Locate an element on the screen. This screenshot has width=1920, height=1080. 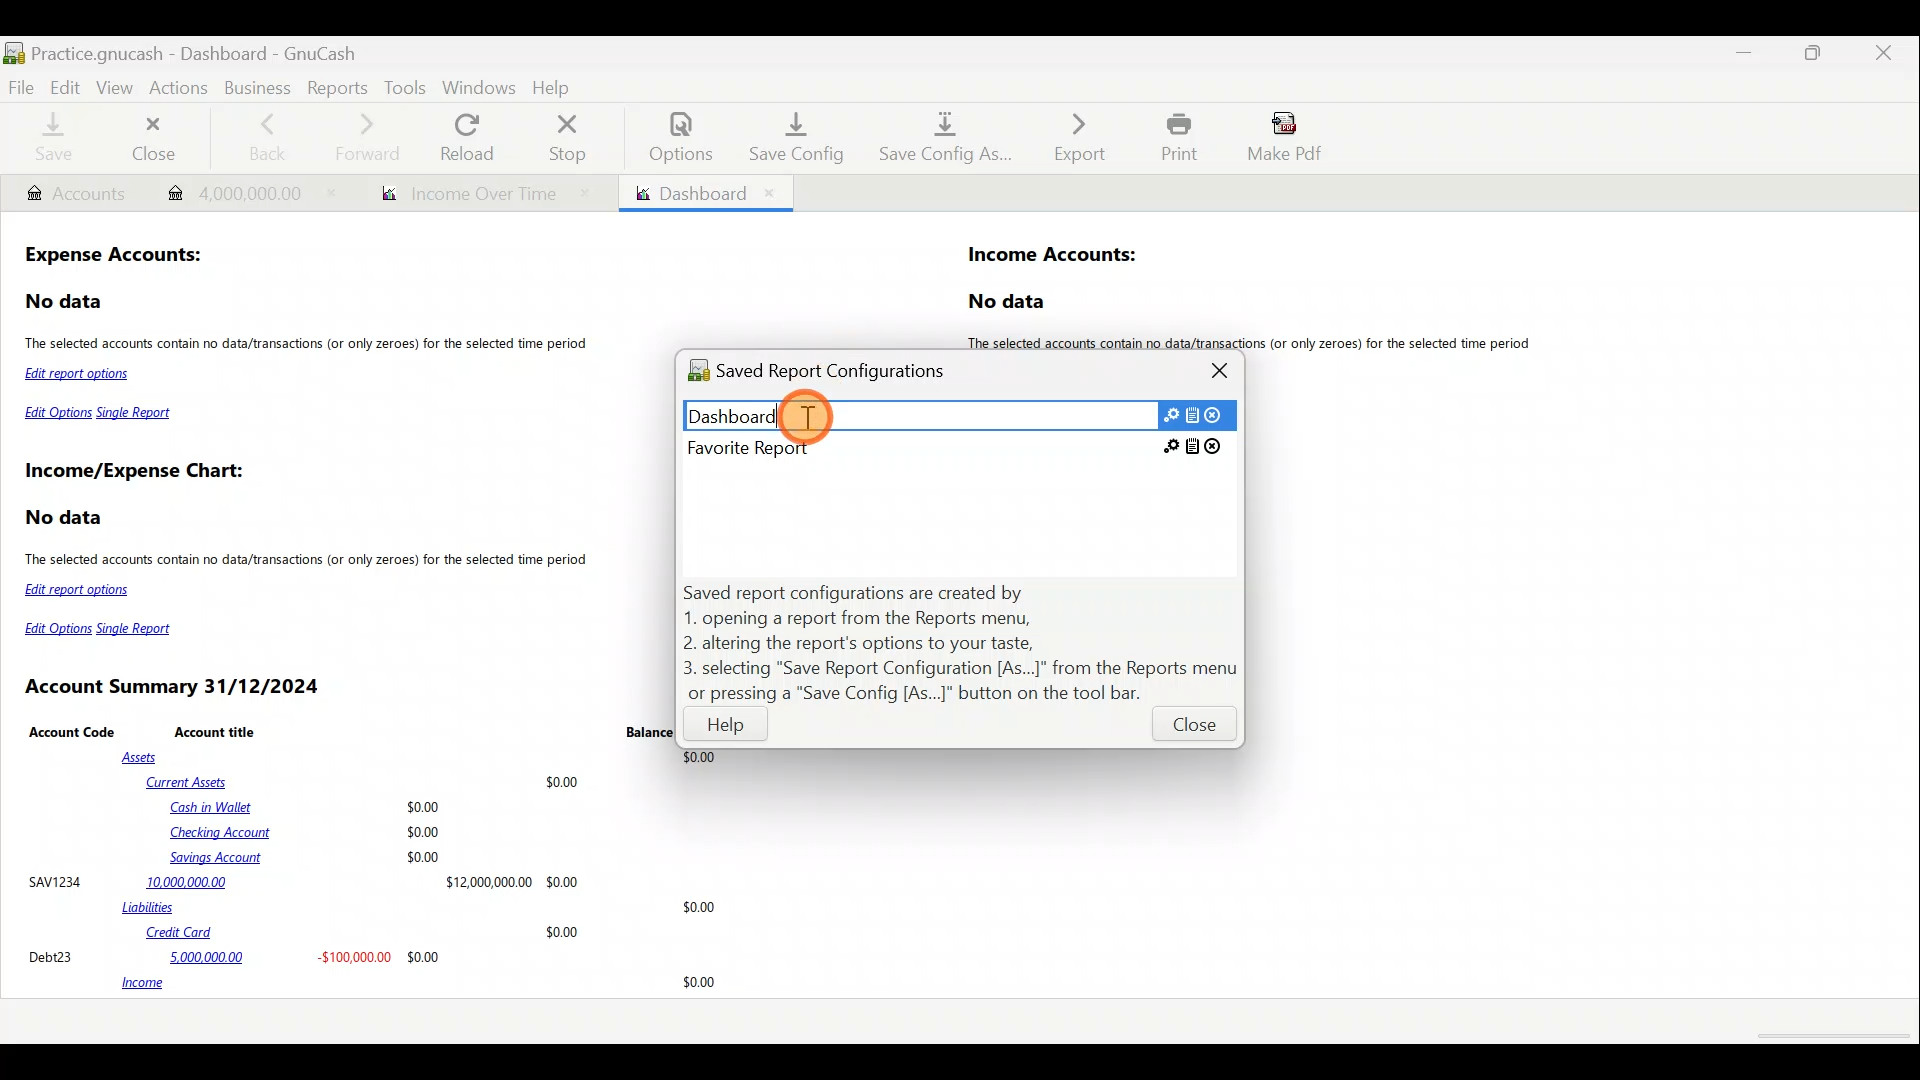
Document name is located at coordinates (223, 48).